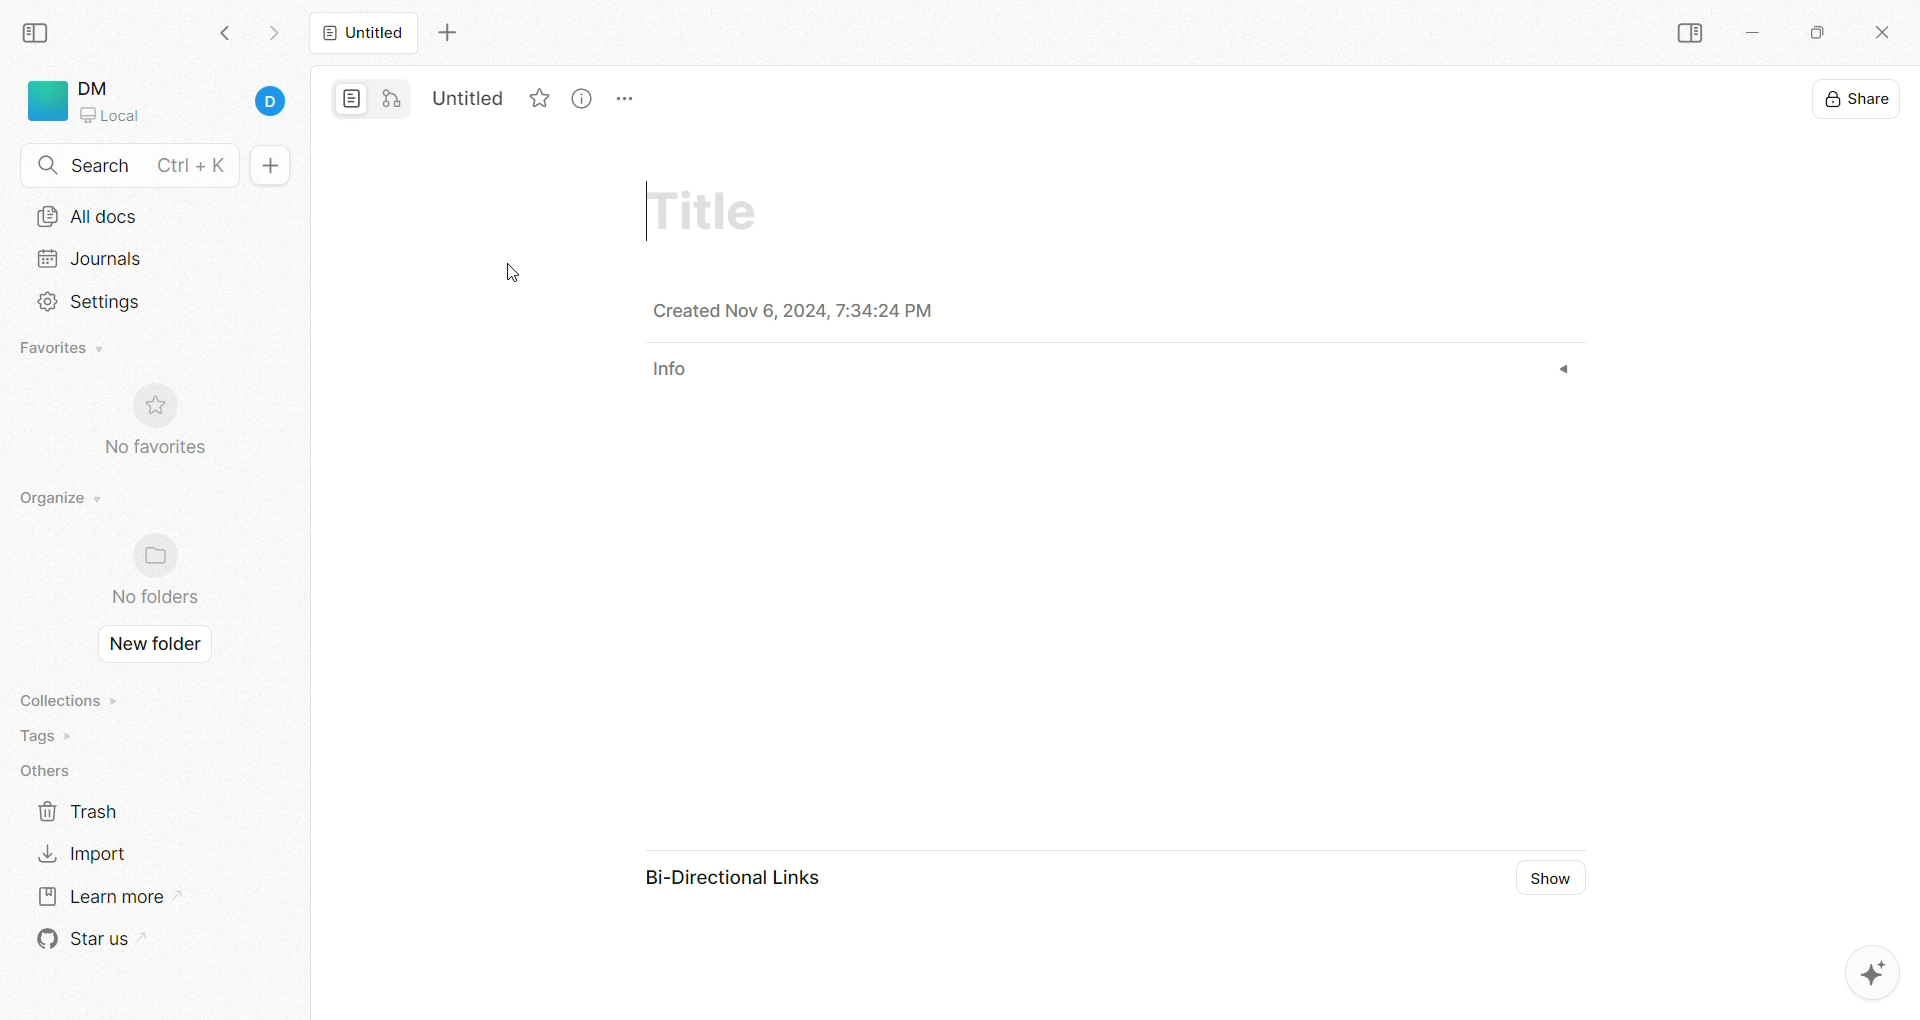  Describe the element at coordinates (626, 88) in the screenshot. I see `options` at that location.